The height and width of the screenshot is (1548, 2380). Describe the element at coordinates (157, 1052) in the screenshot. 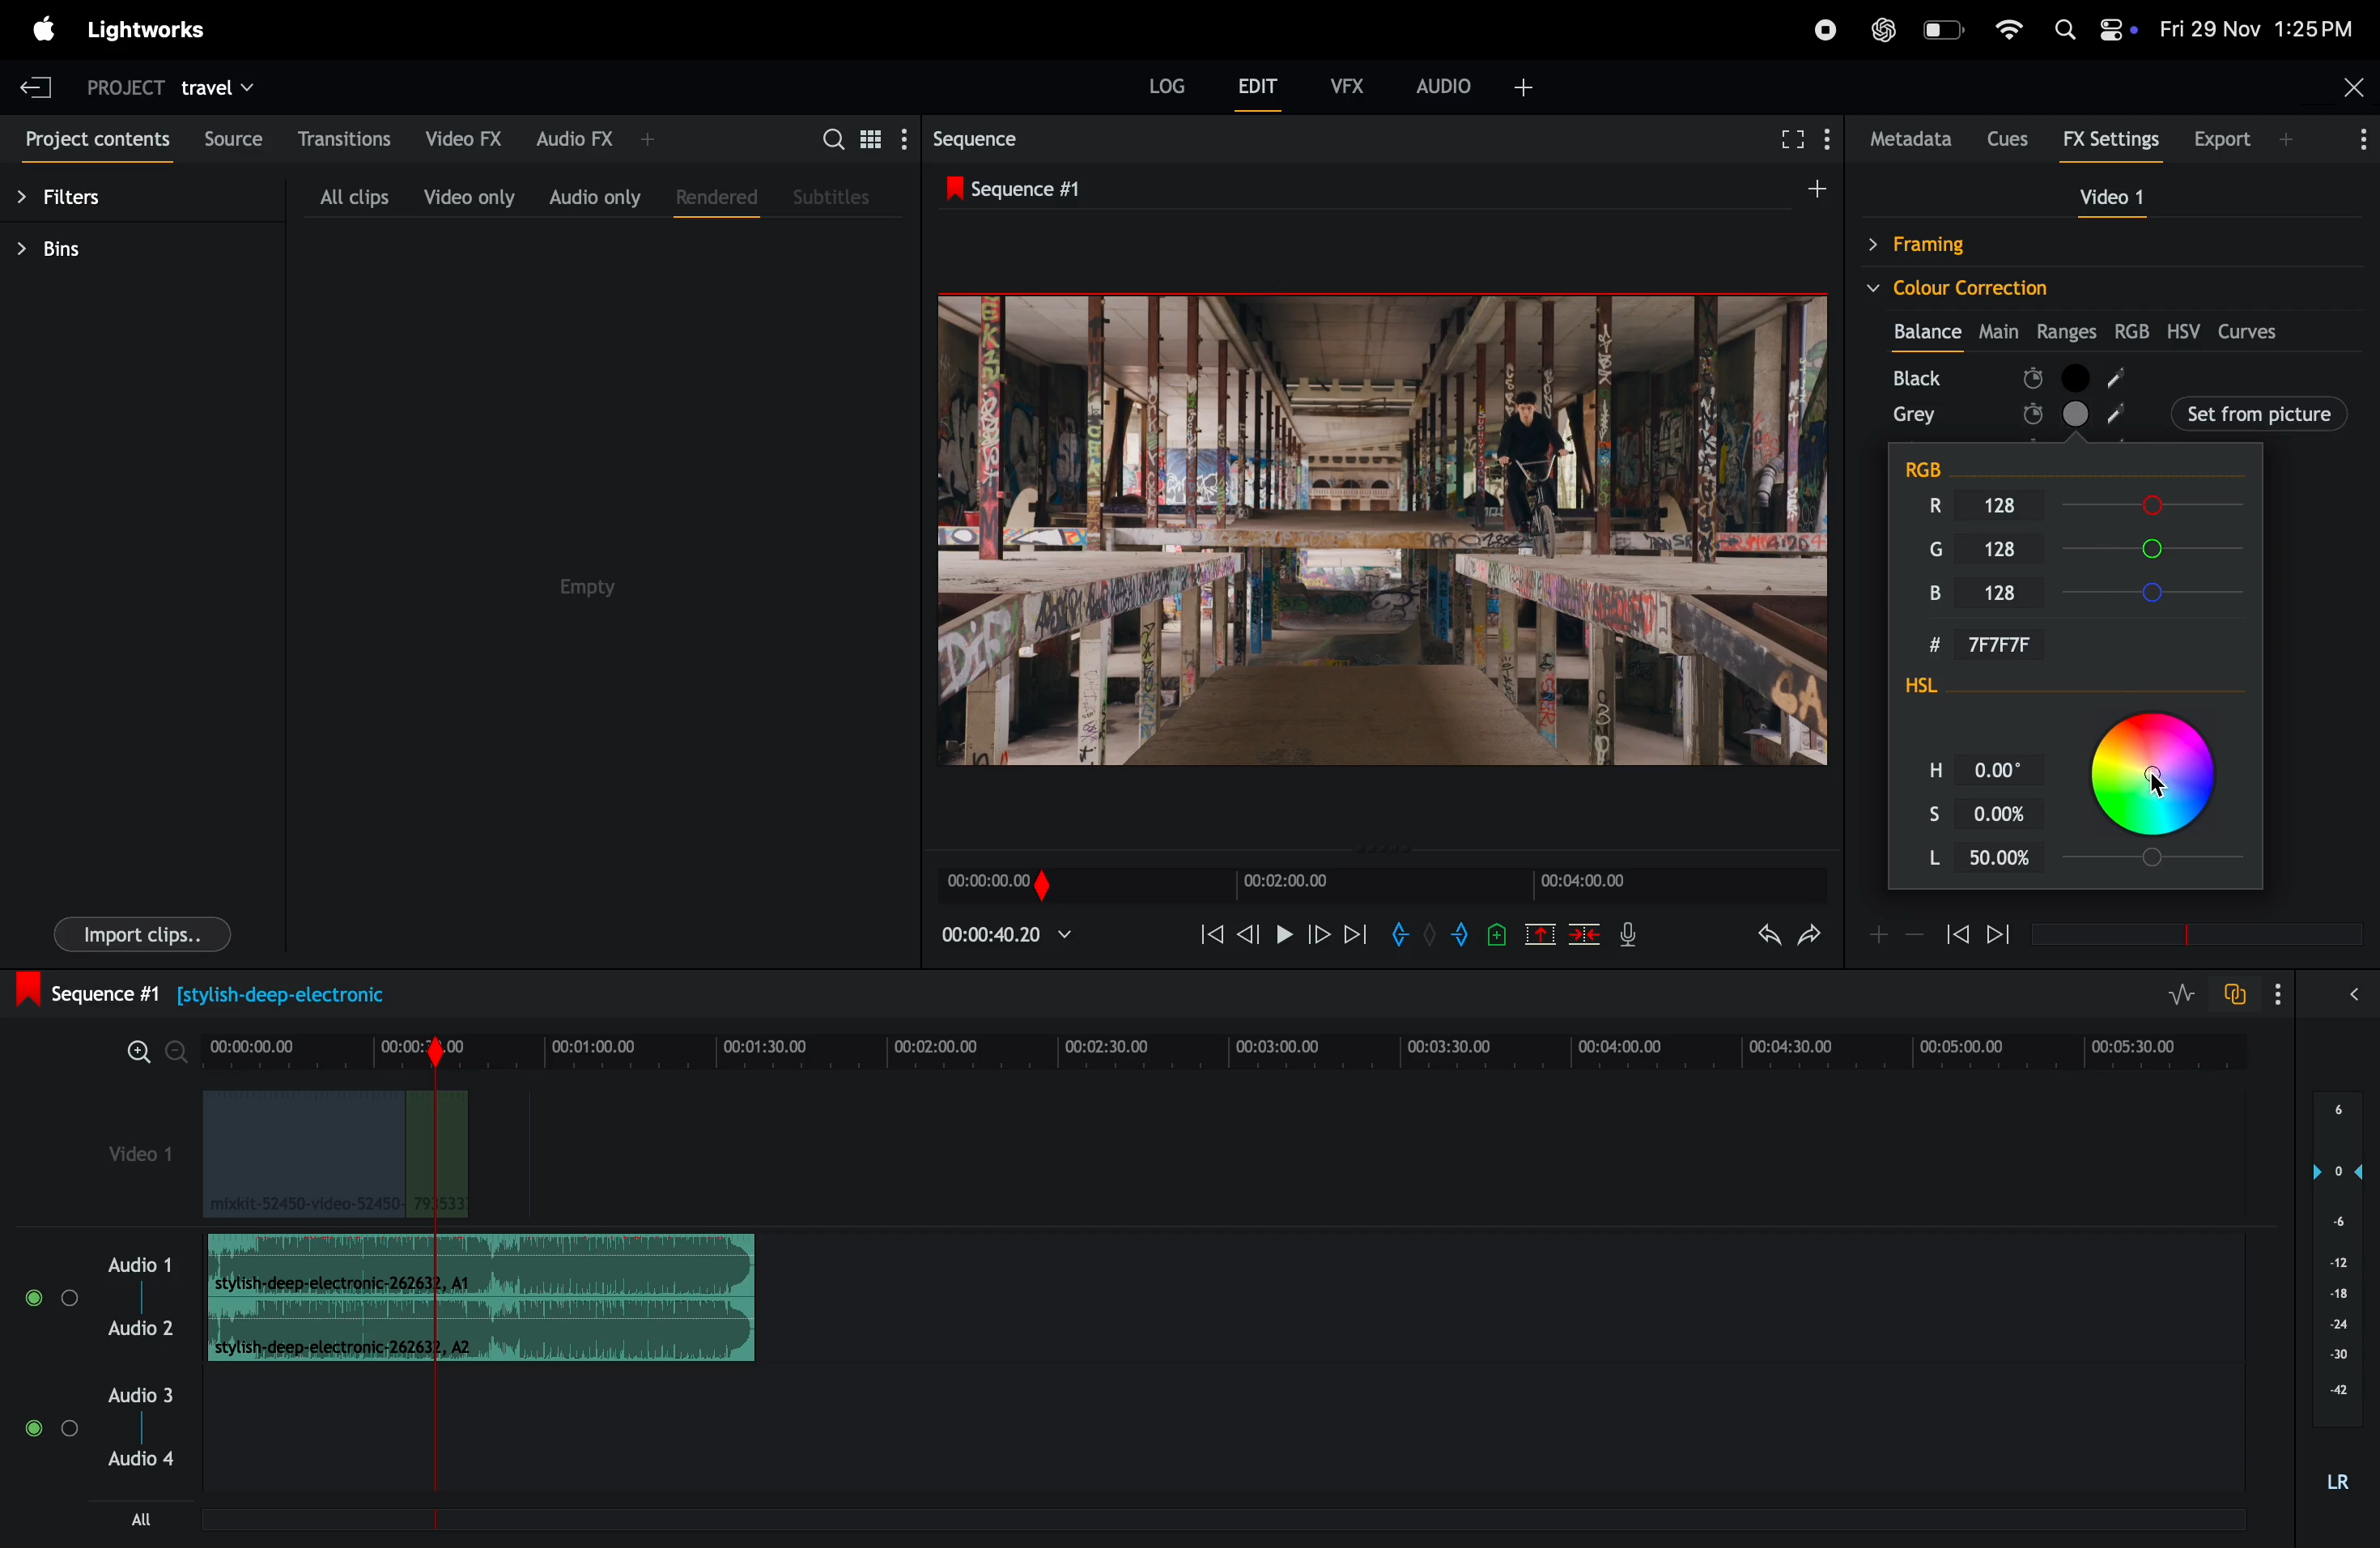

I see `zoom in zoom out` at that location.